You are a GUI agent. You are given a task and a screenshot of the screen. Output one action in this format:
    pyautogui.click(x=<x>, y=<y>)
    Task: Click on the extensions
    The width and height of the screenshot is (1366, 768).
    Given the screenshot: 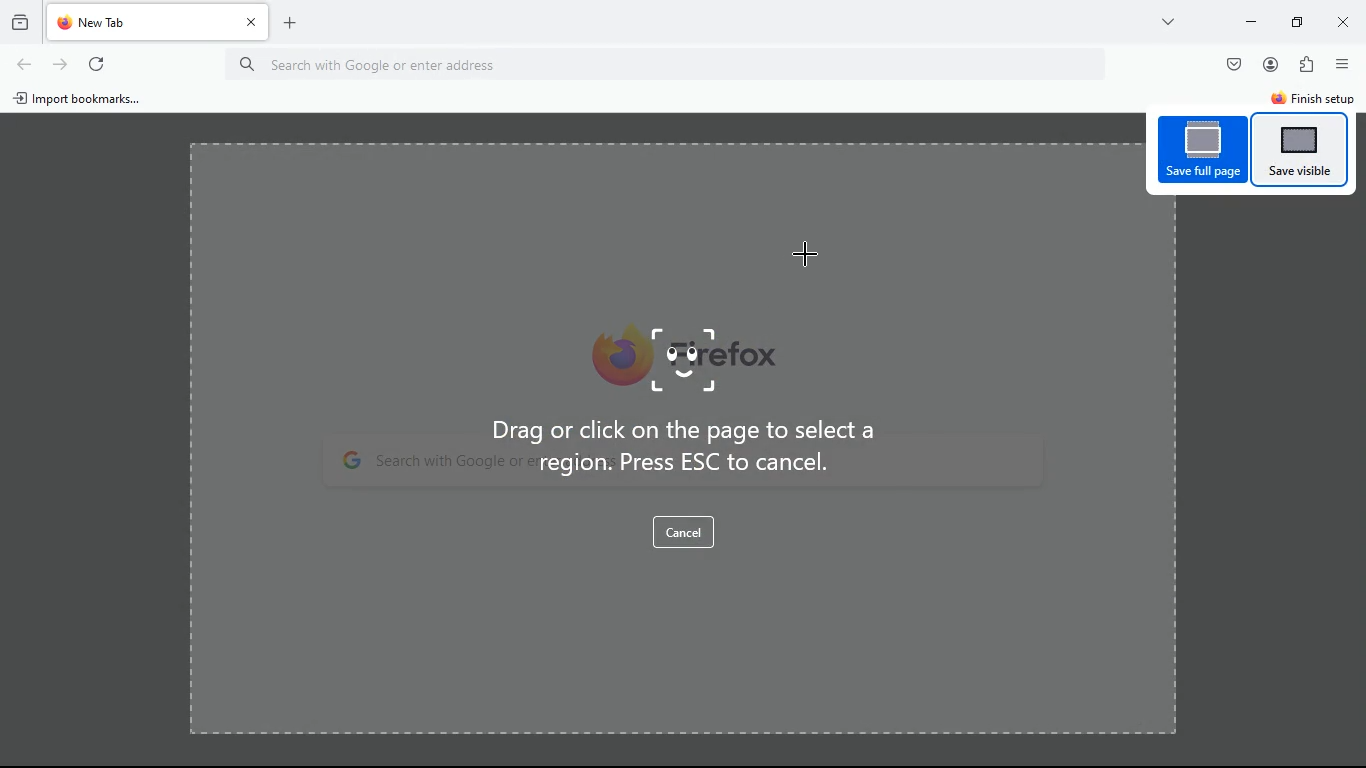 What is the action you would take?
    pyautogui.click(x=1305, y=65)
    